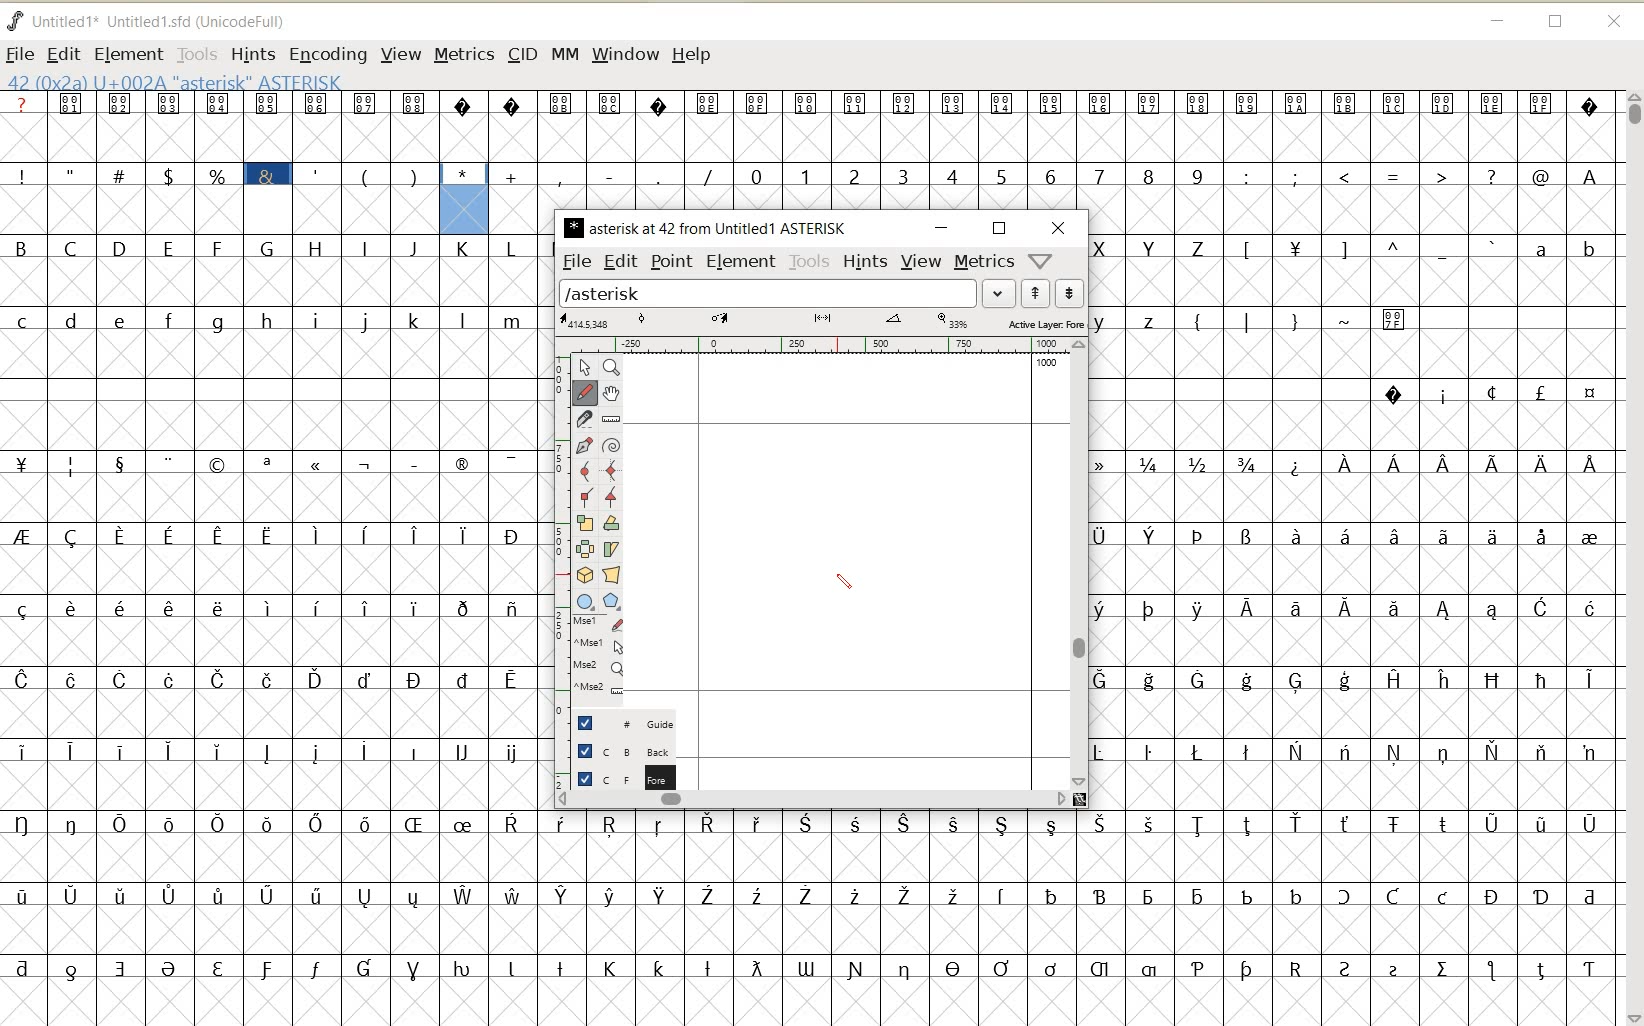 This screenshot has width=1644, height=1026. Describe the element at coordinates (612, 395) in the screenshot. I see `scroll by hand` at that location.